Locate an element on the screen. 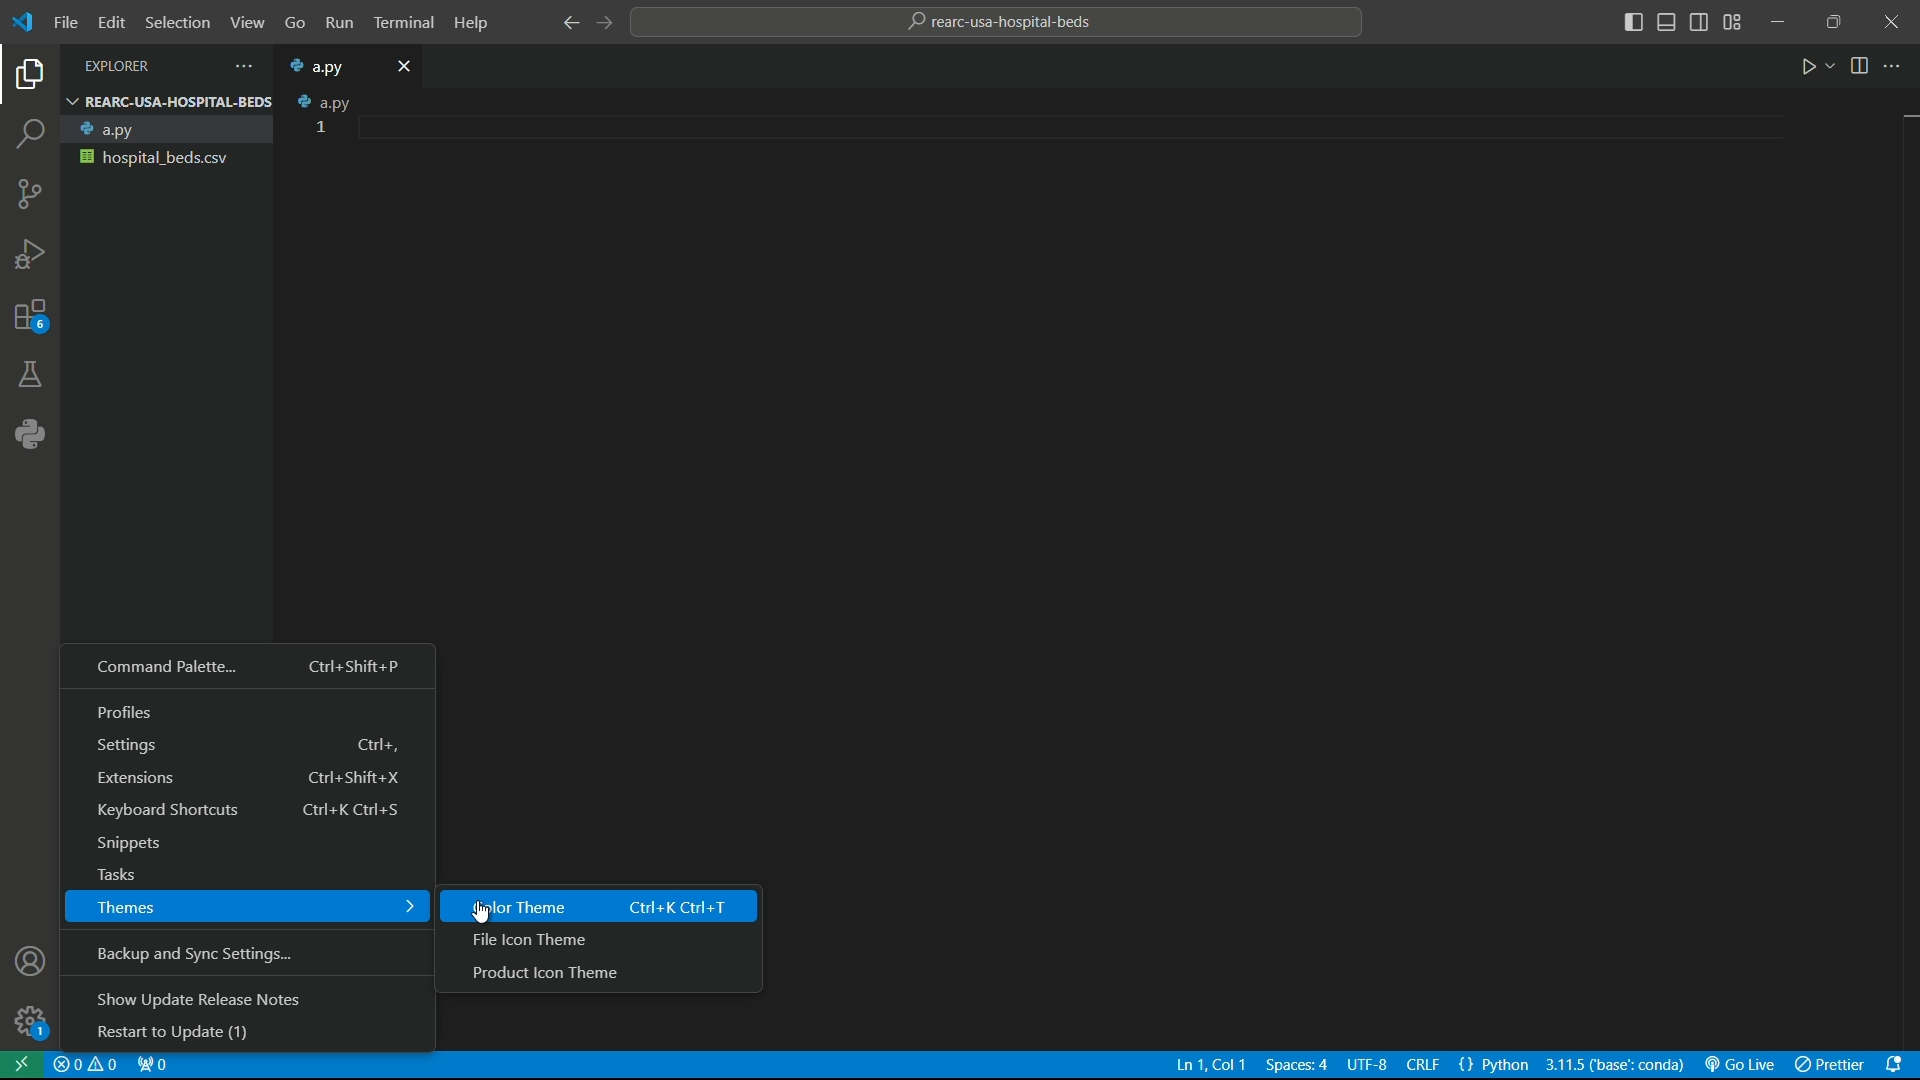 The width and height of the screenshot is (1920, 1080). open a remote window is located at coordinates (23, 1065).